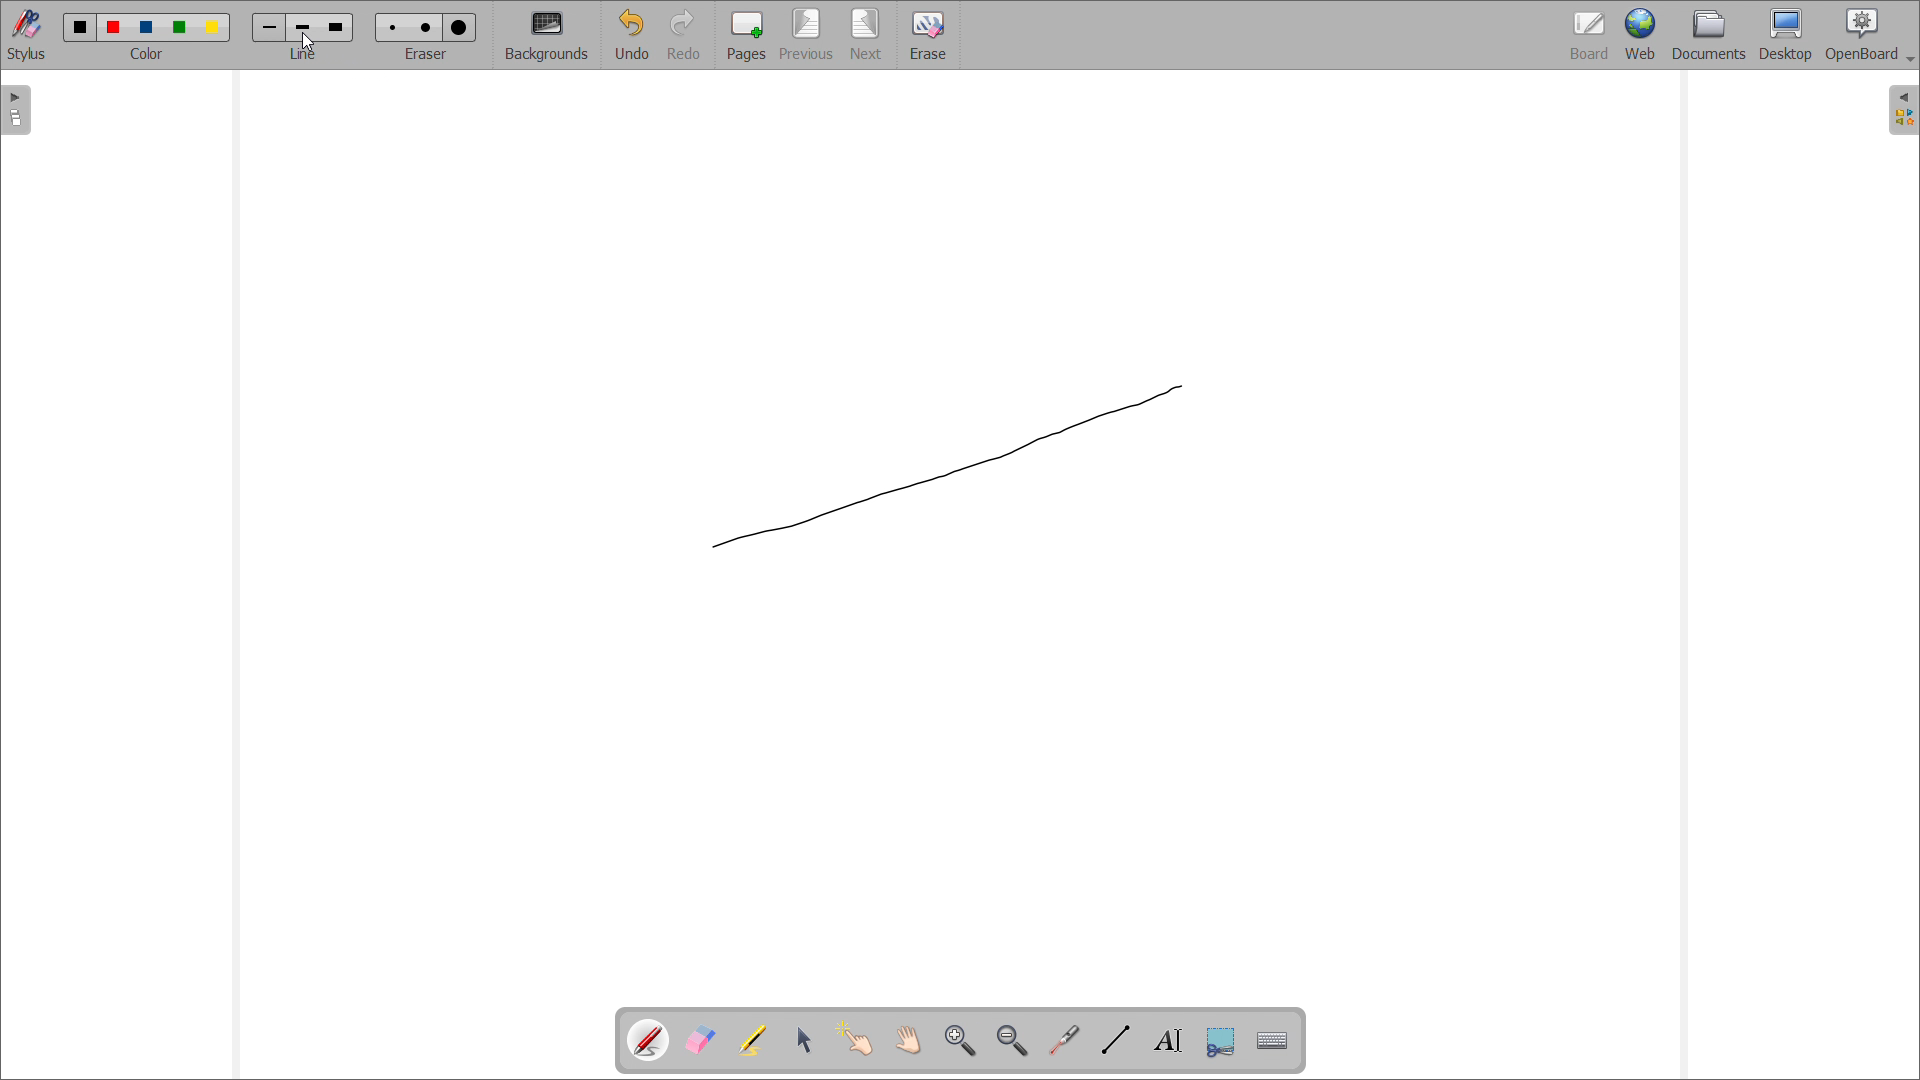 This screenshot has width=1920, height=1080. Describe the element at coordinates (459, 28) in the screenshot. I see `Eraser size` at that location.